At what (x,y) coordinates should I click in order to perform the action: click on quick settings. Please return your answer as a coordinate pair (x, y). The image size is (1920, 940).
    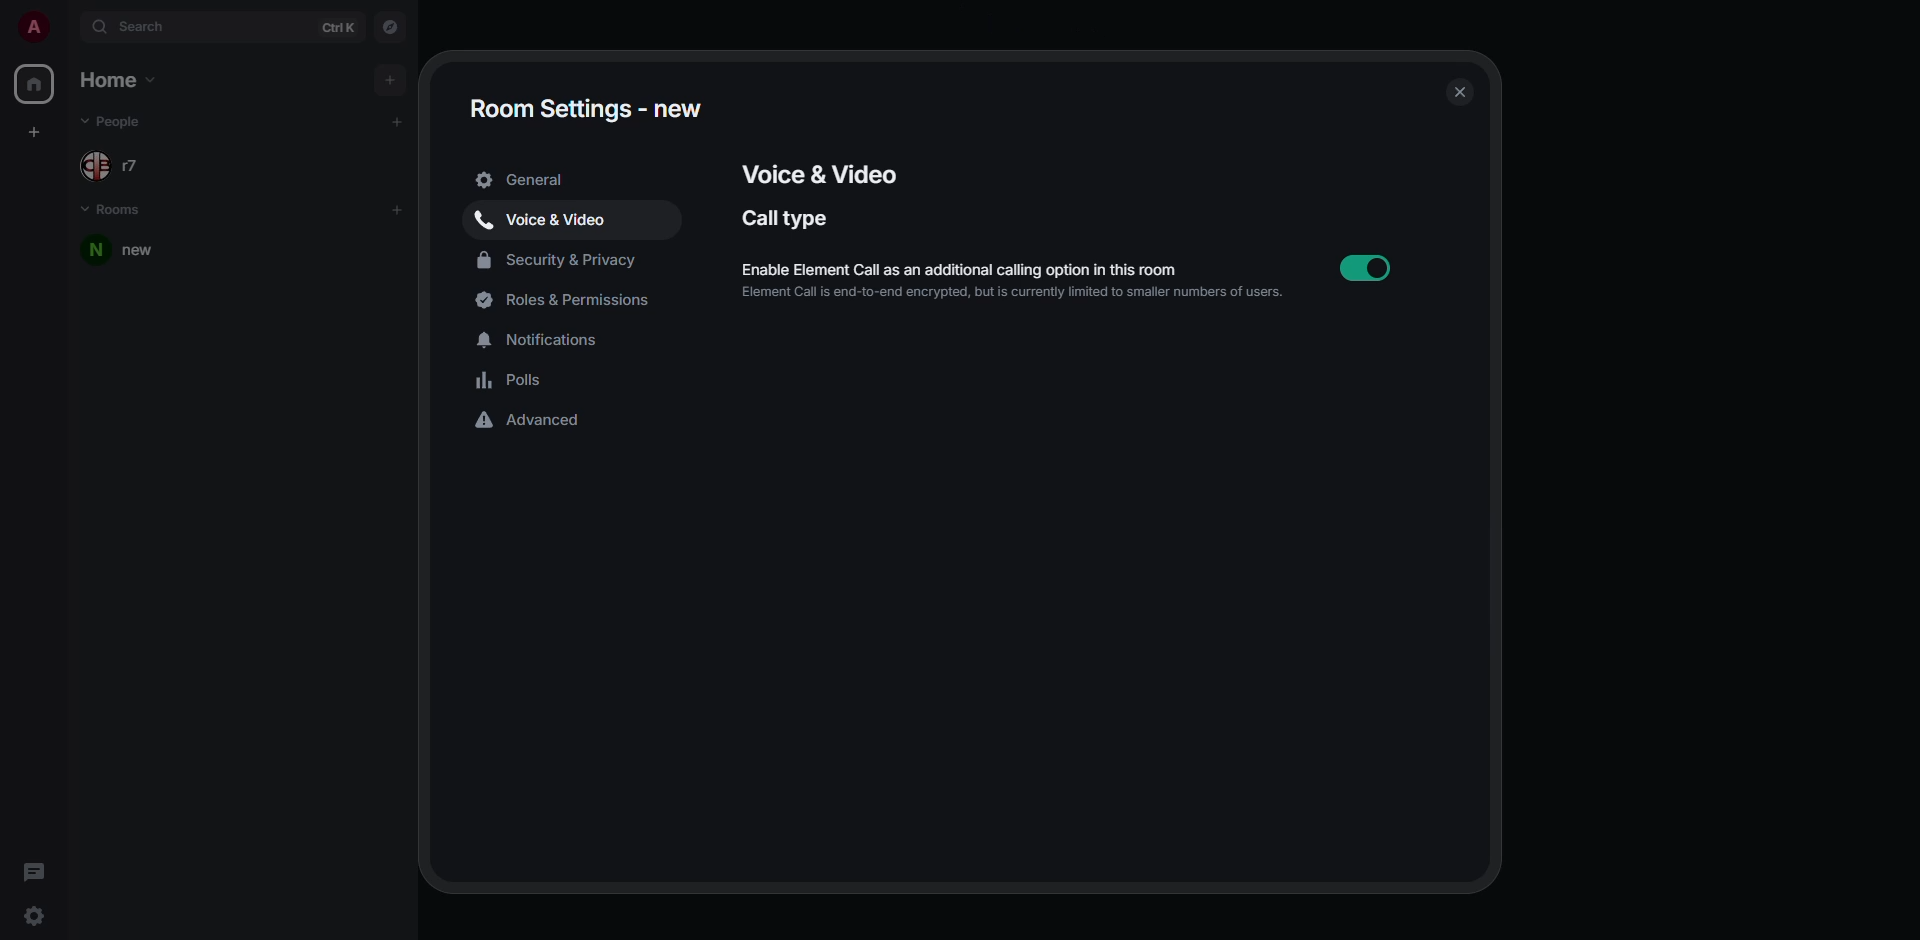
    Looking at the image, I should click on (36, 915).